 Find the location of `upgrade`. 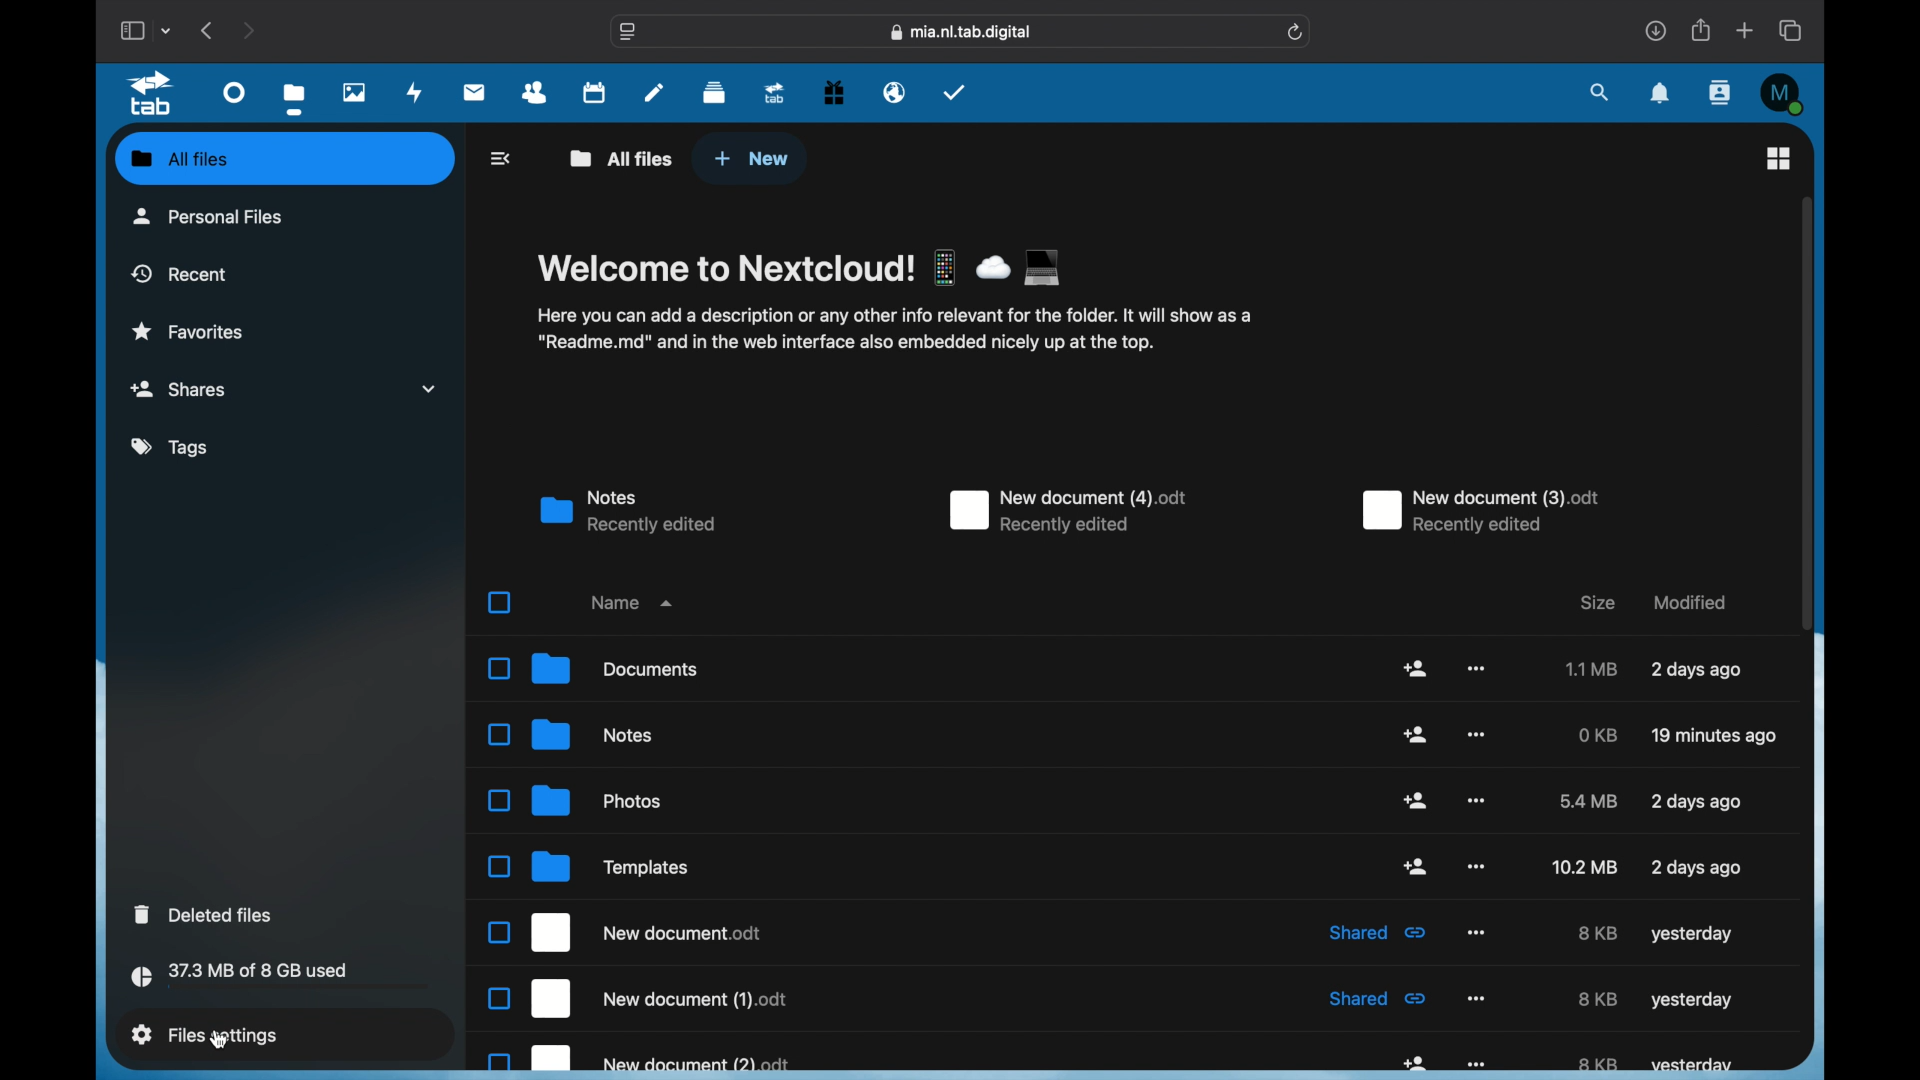

upgrade is located at coordinates (775, 94).